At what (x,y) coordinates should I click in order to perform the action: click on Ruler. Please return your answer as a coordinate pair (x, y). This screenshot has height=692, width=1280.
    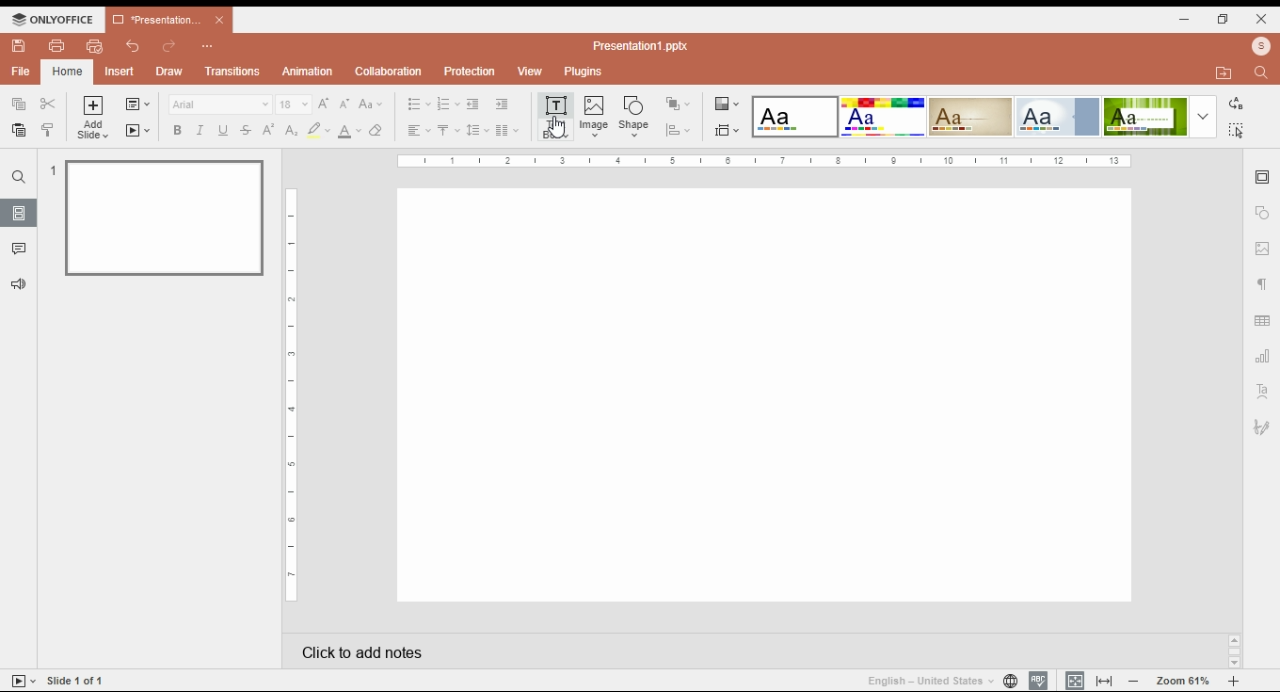
    Looking at the image, I should click on (763, 162).